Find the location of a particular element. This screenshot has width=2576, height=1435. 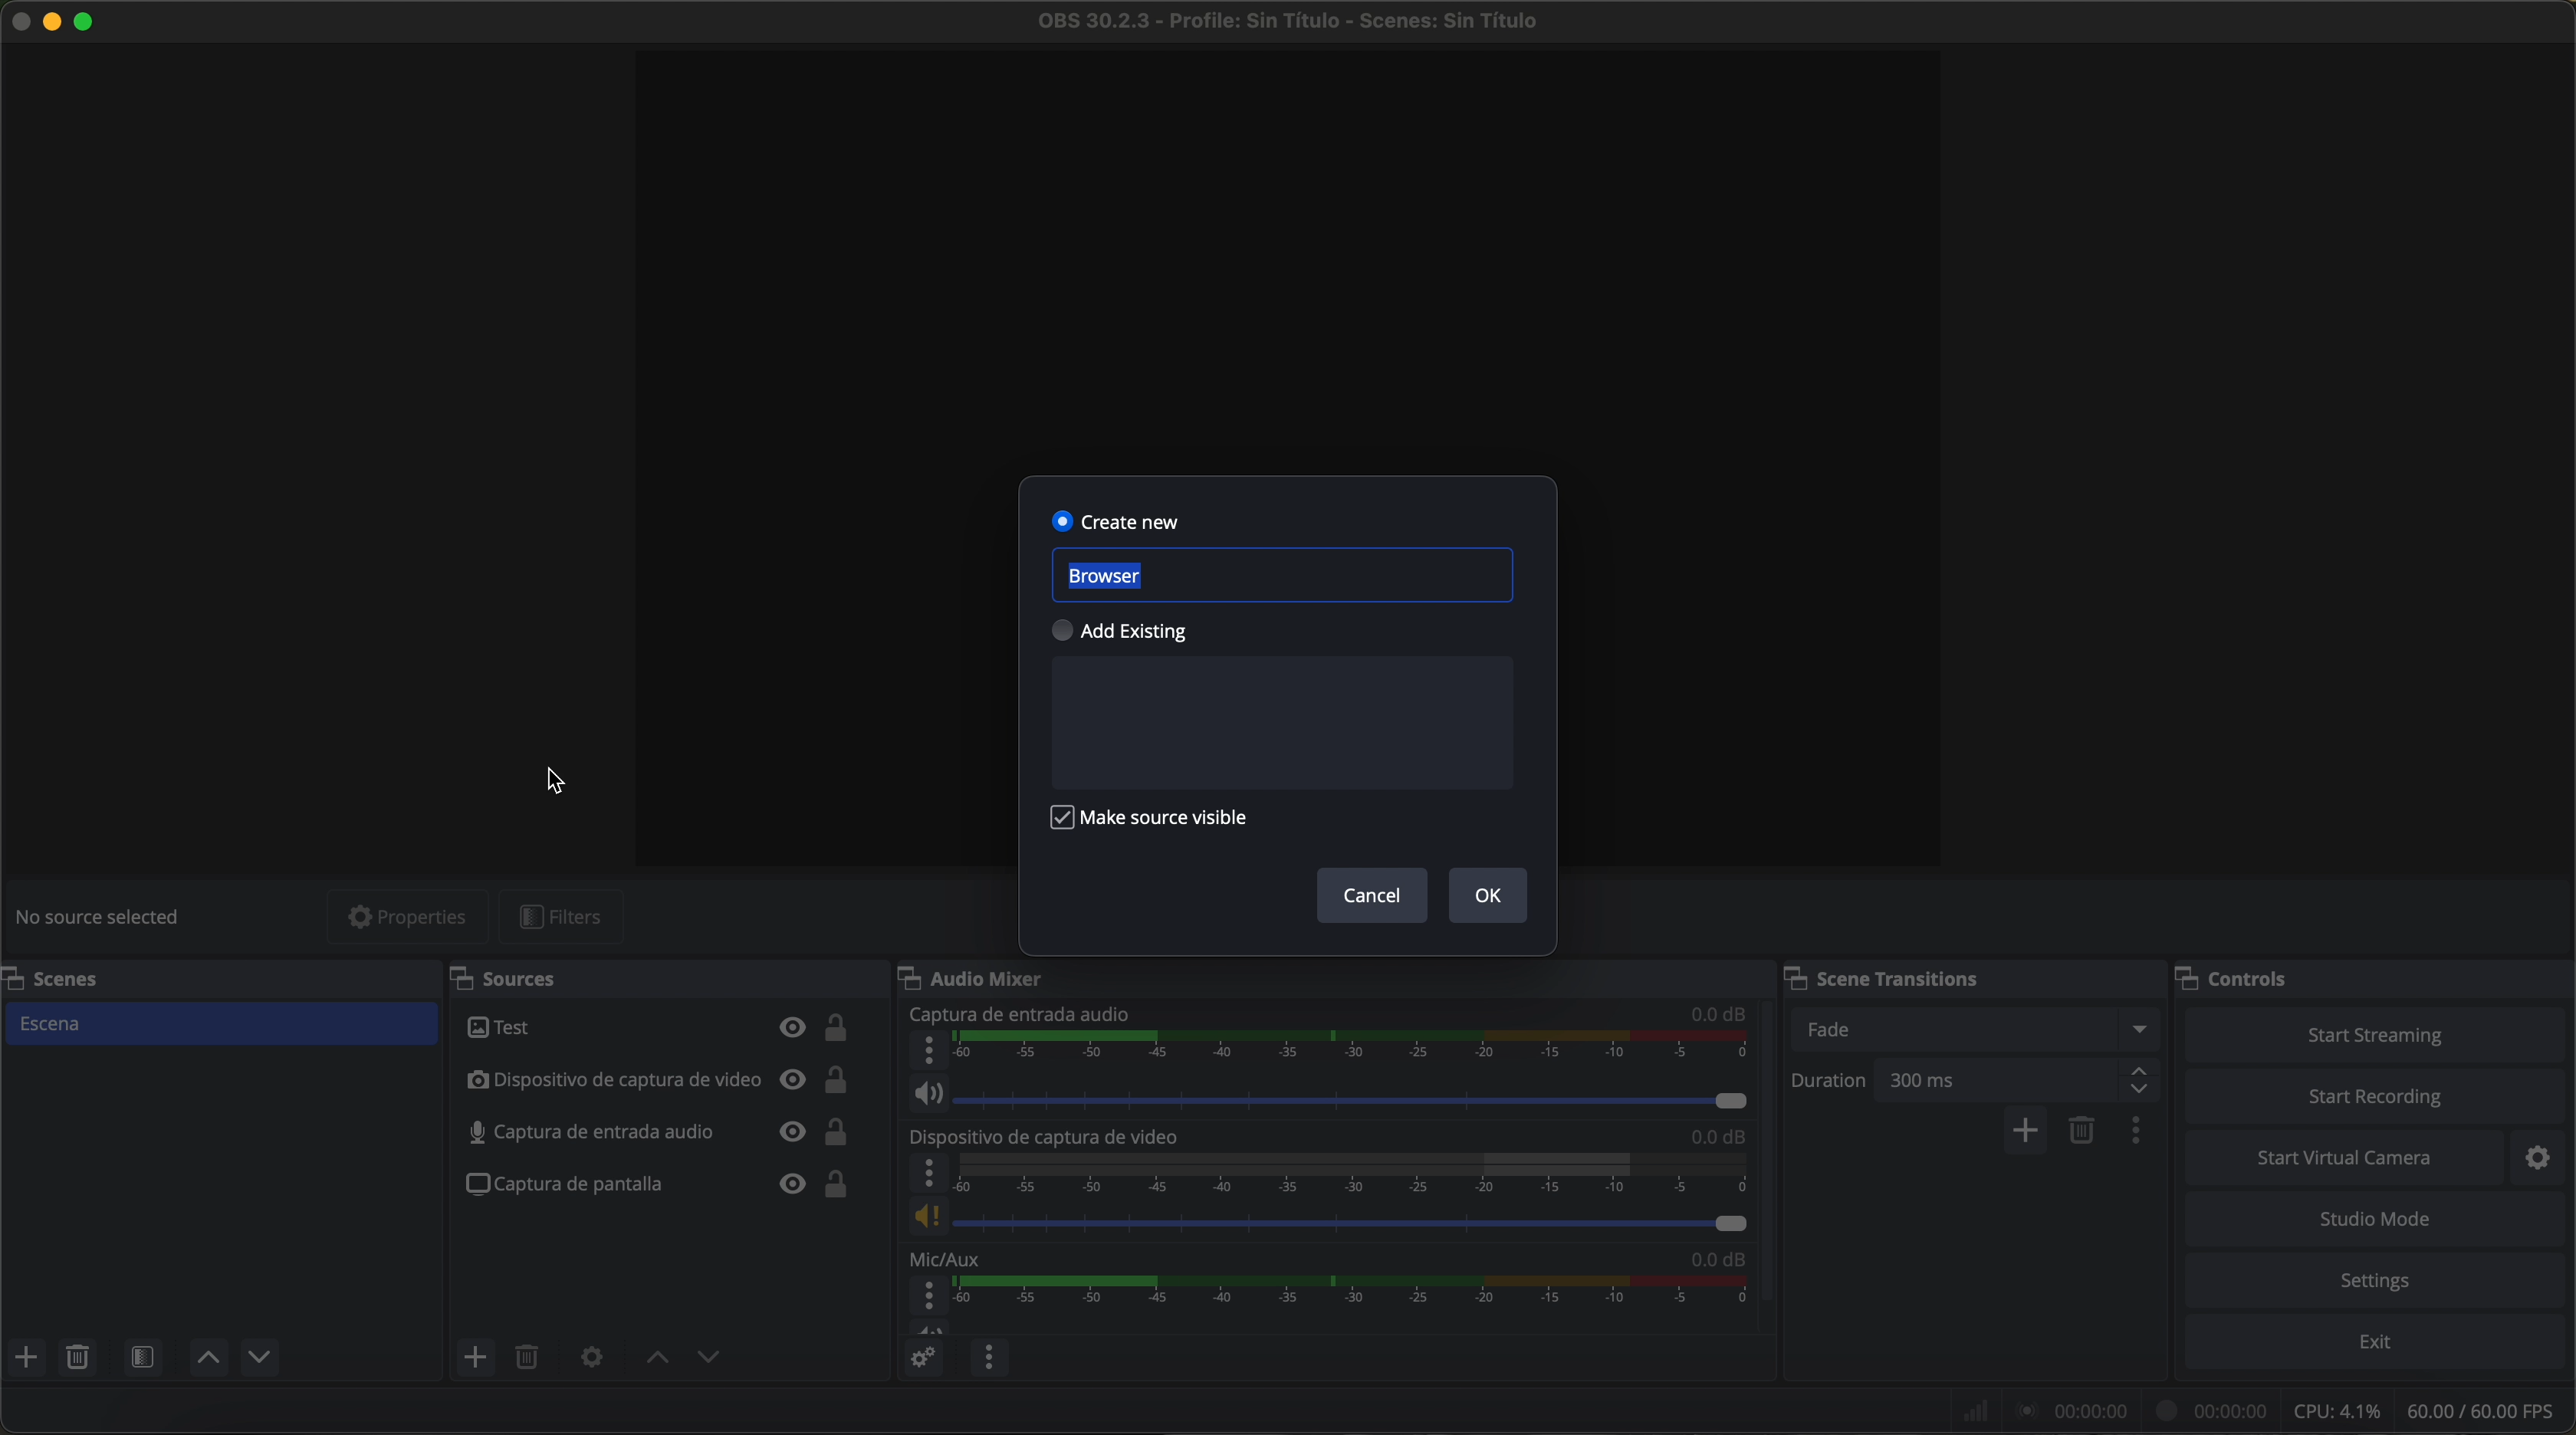

audio mixer menu is located at coordinates (990, 1356).